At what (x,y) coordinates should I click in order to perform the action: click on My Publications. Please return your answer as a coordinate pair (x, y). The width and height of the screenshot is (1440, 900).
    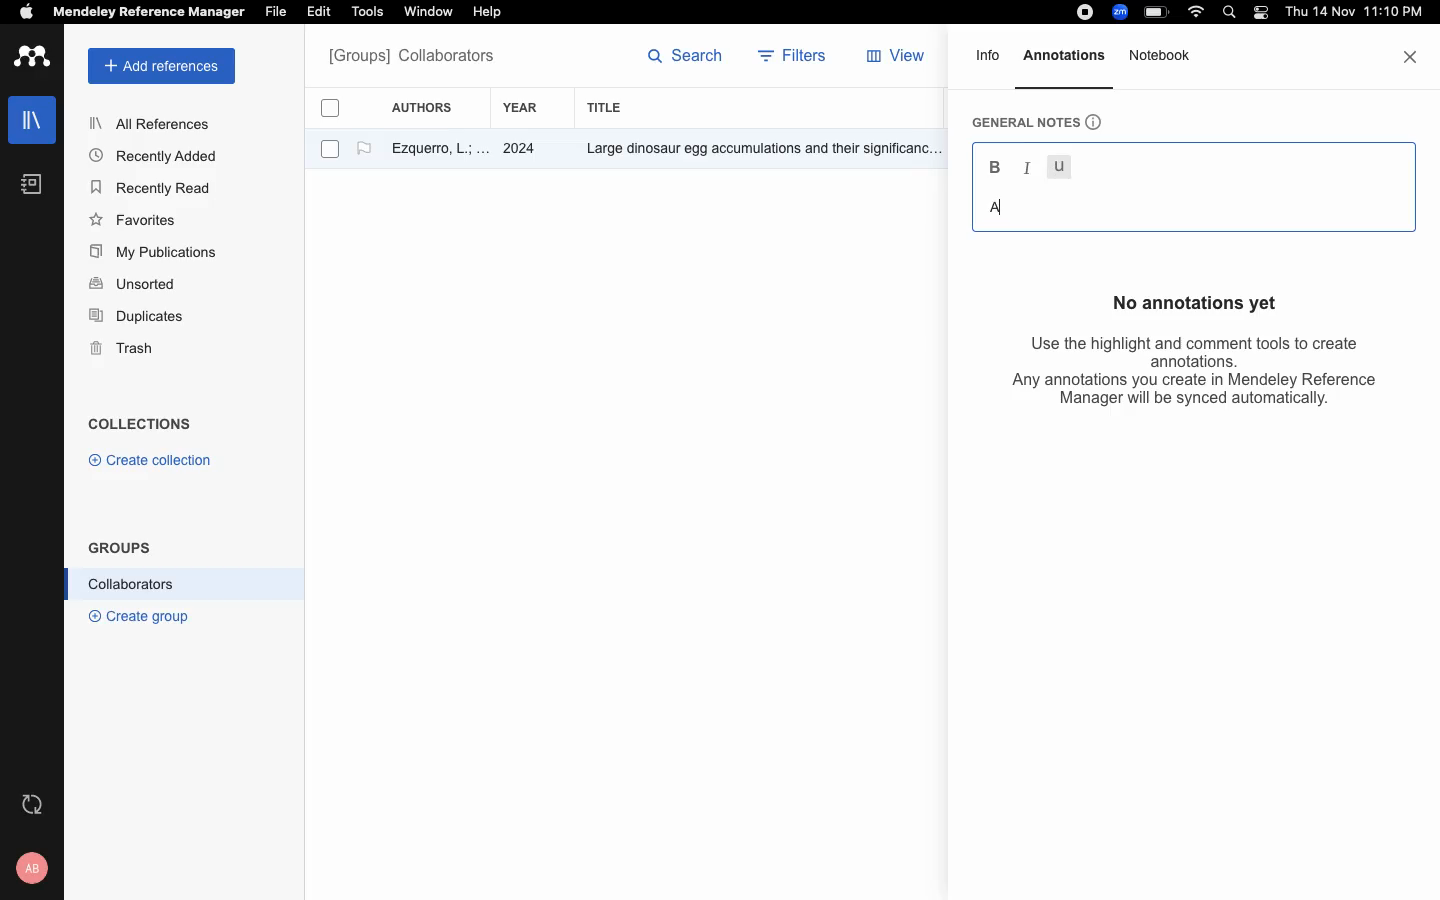
    Looking at the image, I should click on (154, 255).